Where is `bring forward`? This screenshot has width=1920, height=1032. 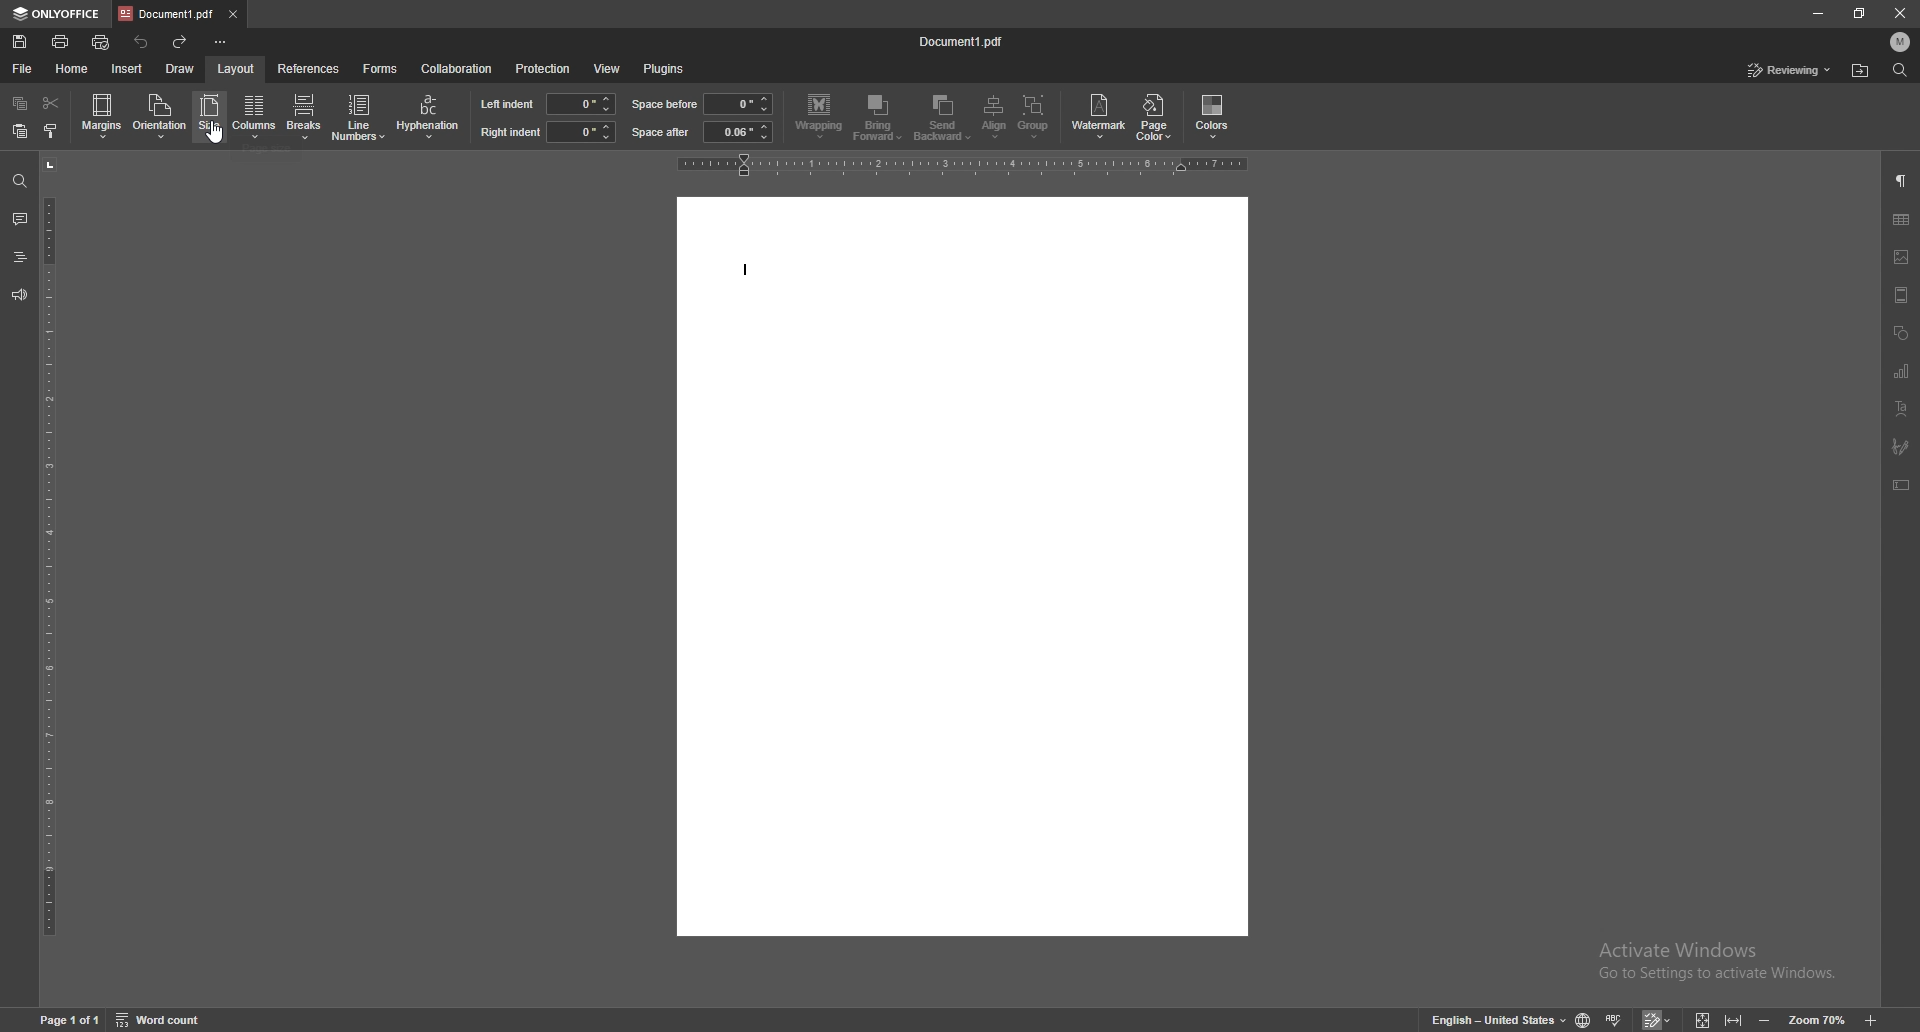
bring forward is located at coordinates (879, 119).